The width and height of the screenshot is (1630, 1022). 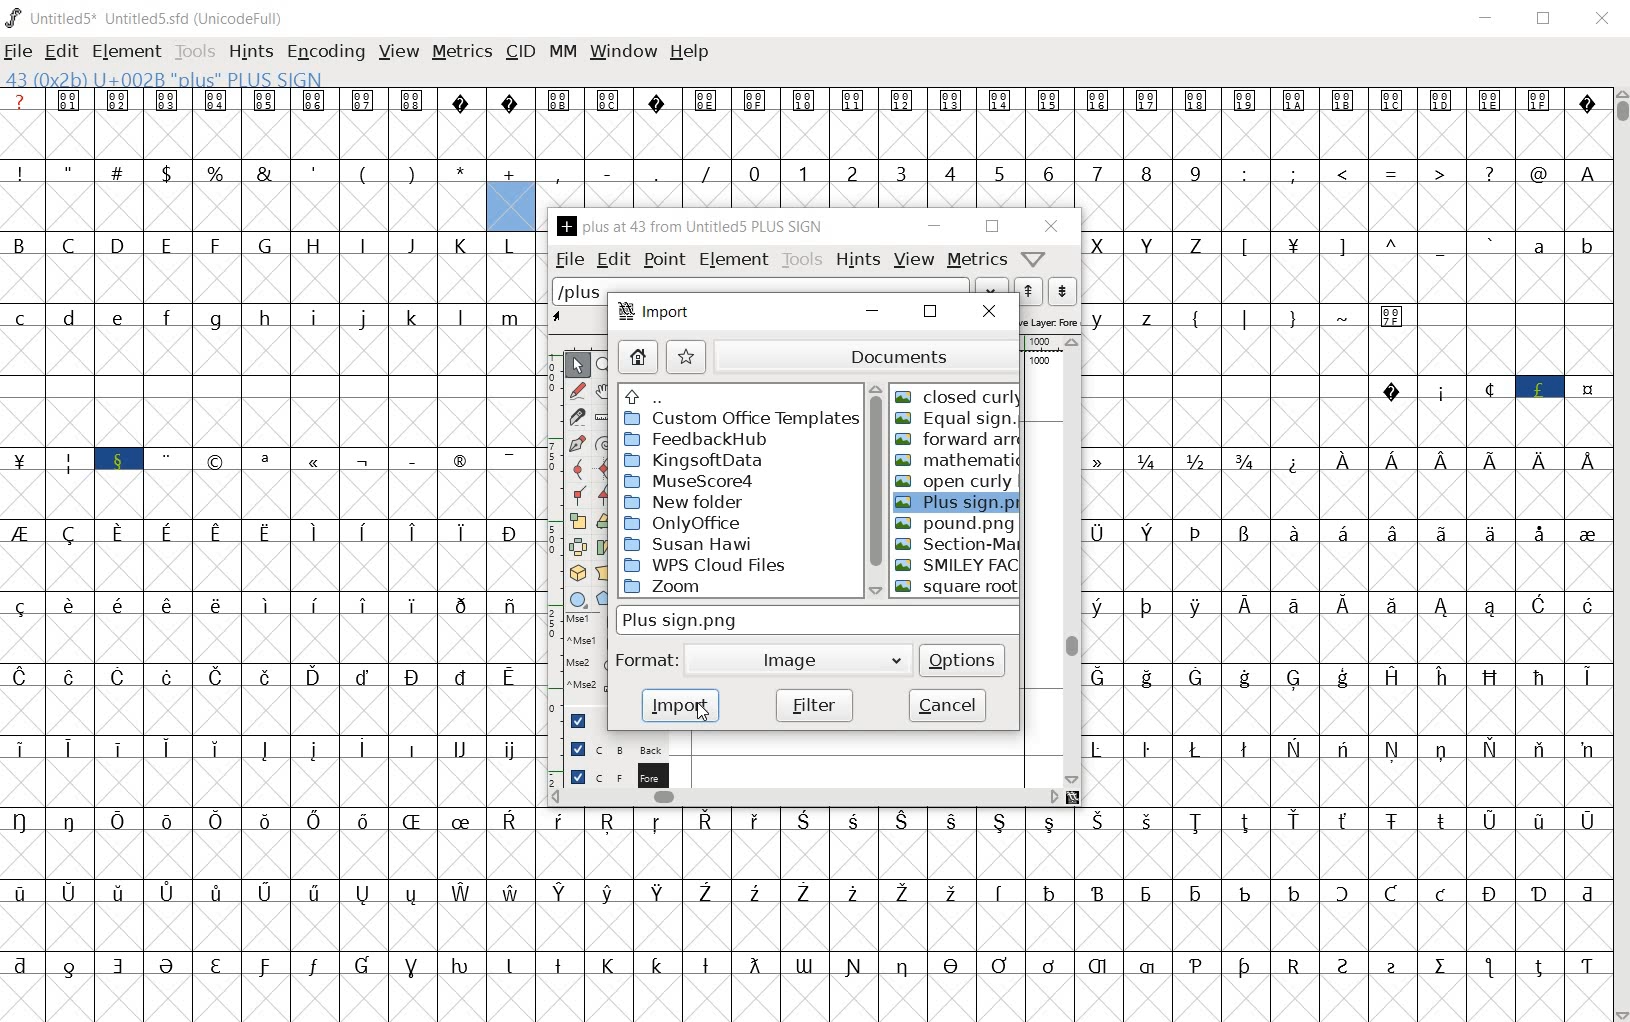 I want to click on special characters, so click(x=22, y=663).